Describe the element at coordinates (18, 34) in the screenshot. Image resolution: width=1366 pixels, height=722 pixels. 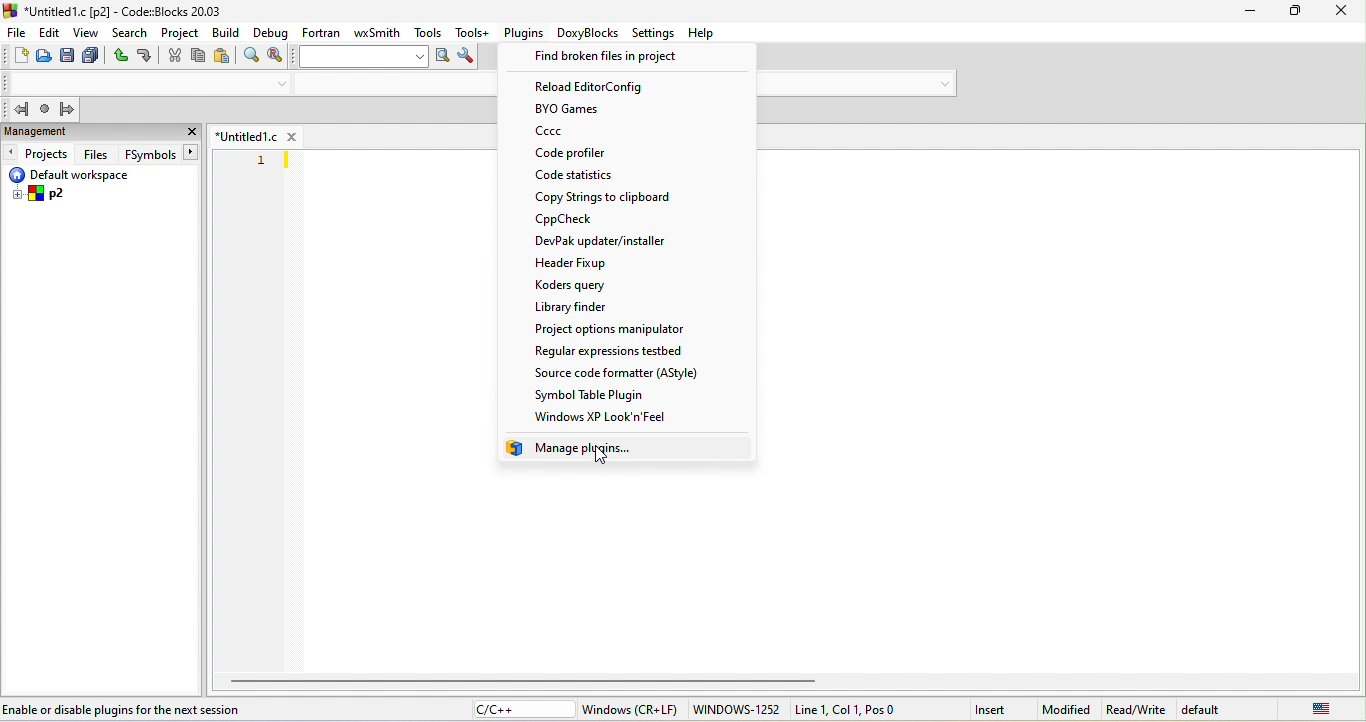
I see `file` at that location.